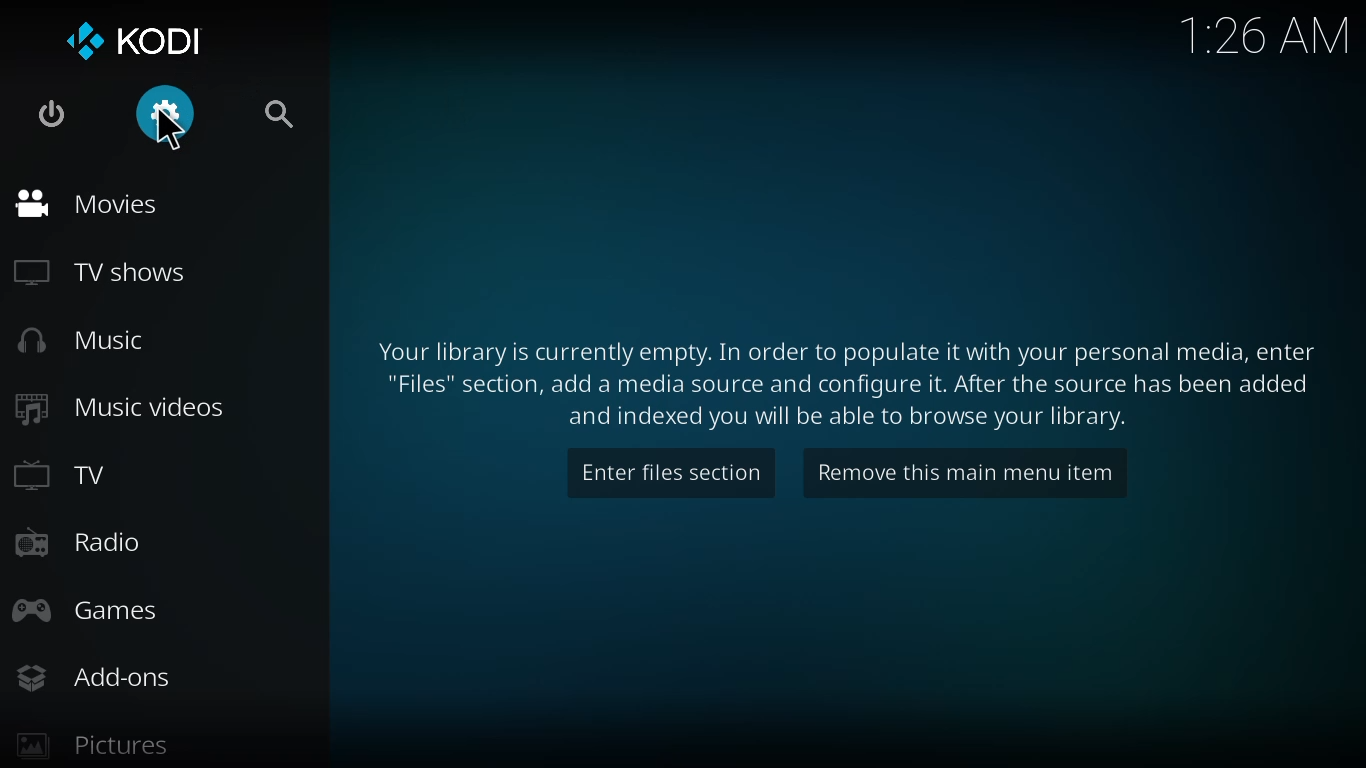 The width and height of the screenshot is (1366, 768). I want to click on info, so click(844, 375).